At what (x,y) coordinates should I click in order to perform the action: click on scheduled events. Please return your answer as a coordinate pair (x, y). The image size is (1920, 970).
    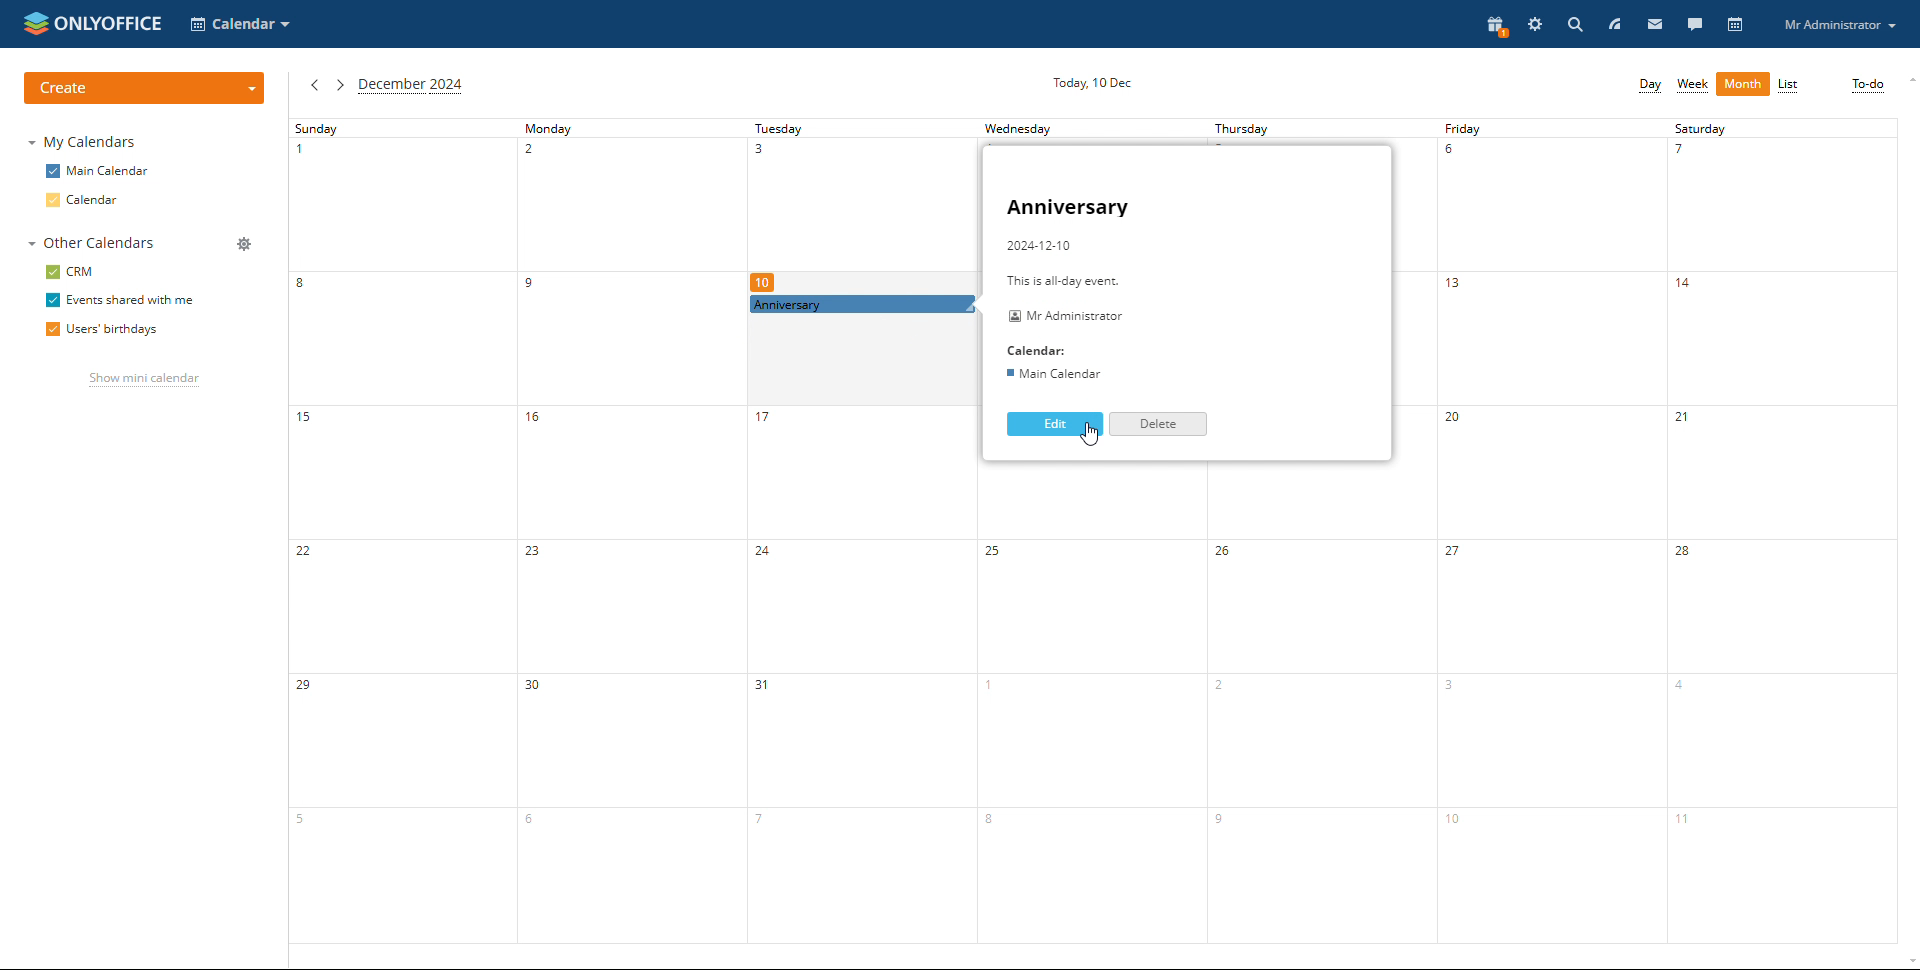
    Looking at the image, I should click on (859, 306).